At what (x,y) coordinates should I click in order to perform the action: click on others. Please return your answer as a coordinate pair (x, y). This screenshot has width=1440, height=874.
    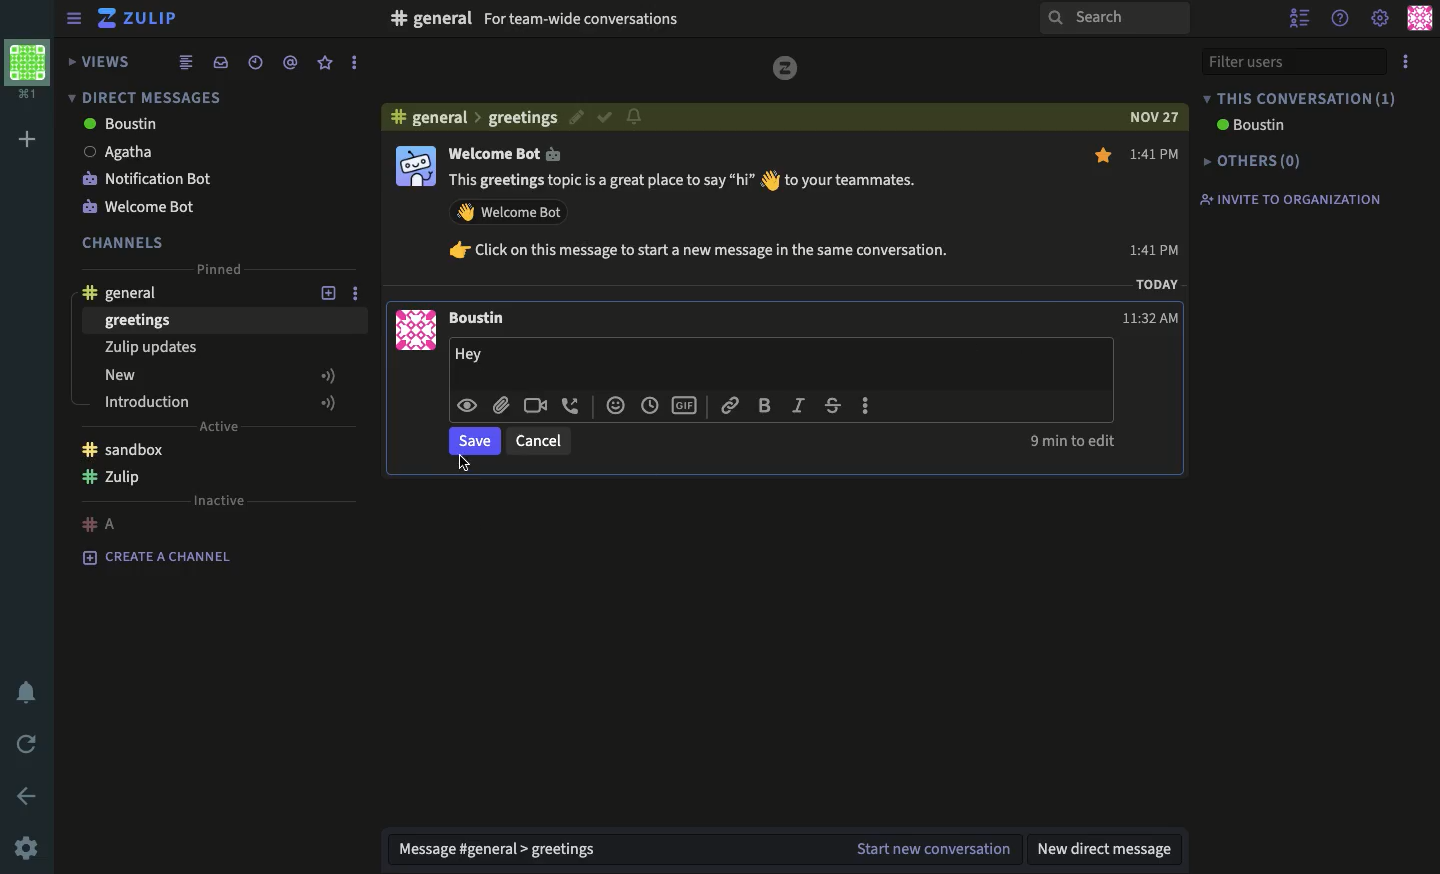
    Looking at the image, I should click on (1254, 160).